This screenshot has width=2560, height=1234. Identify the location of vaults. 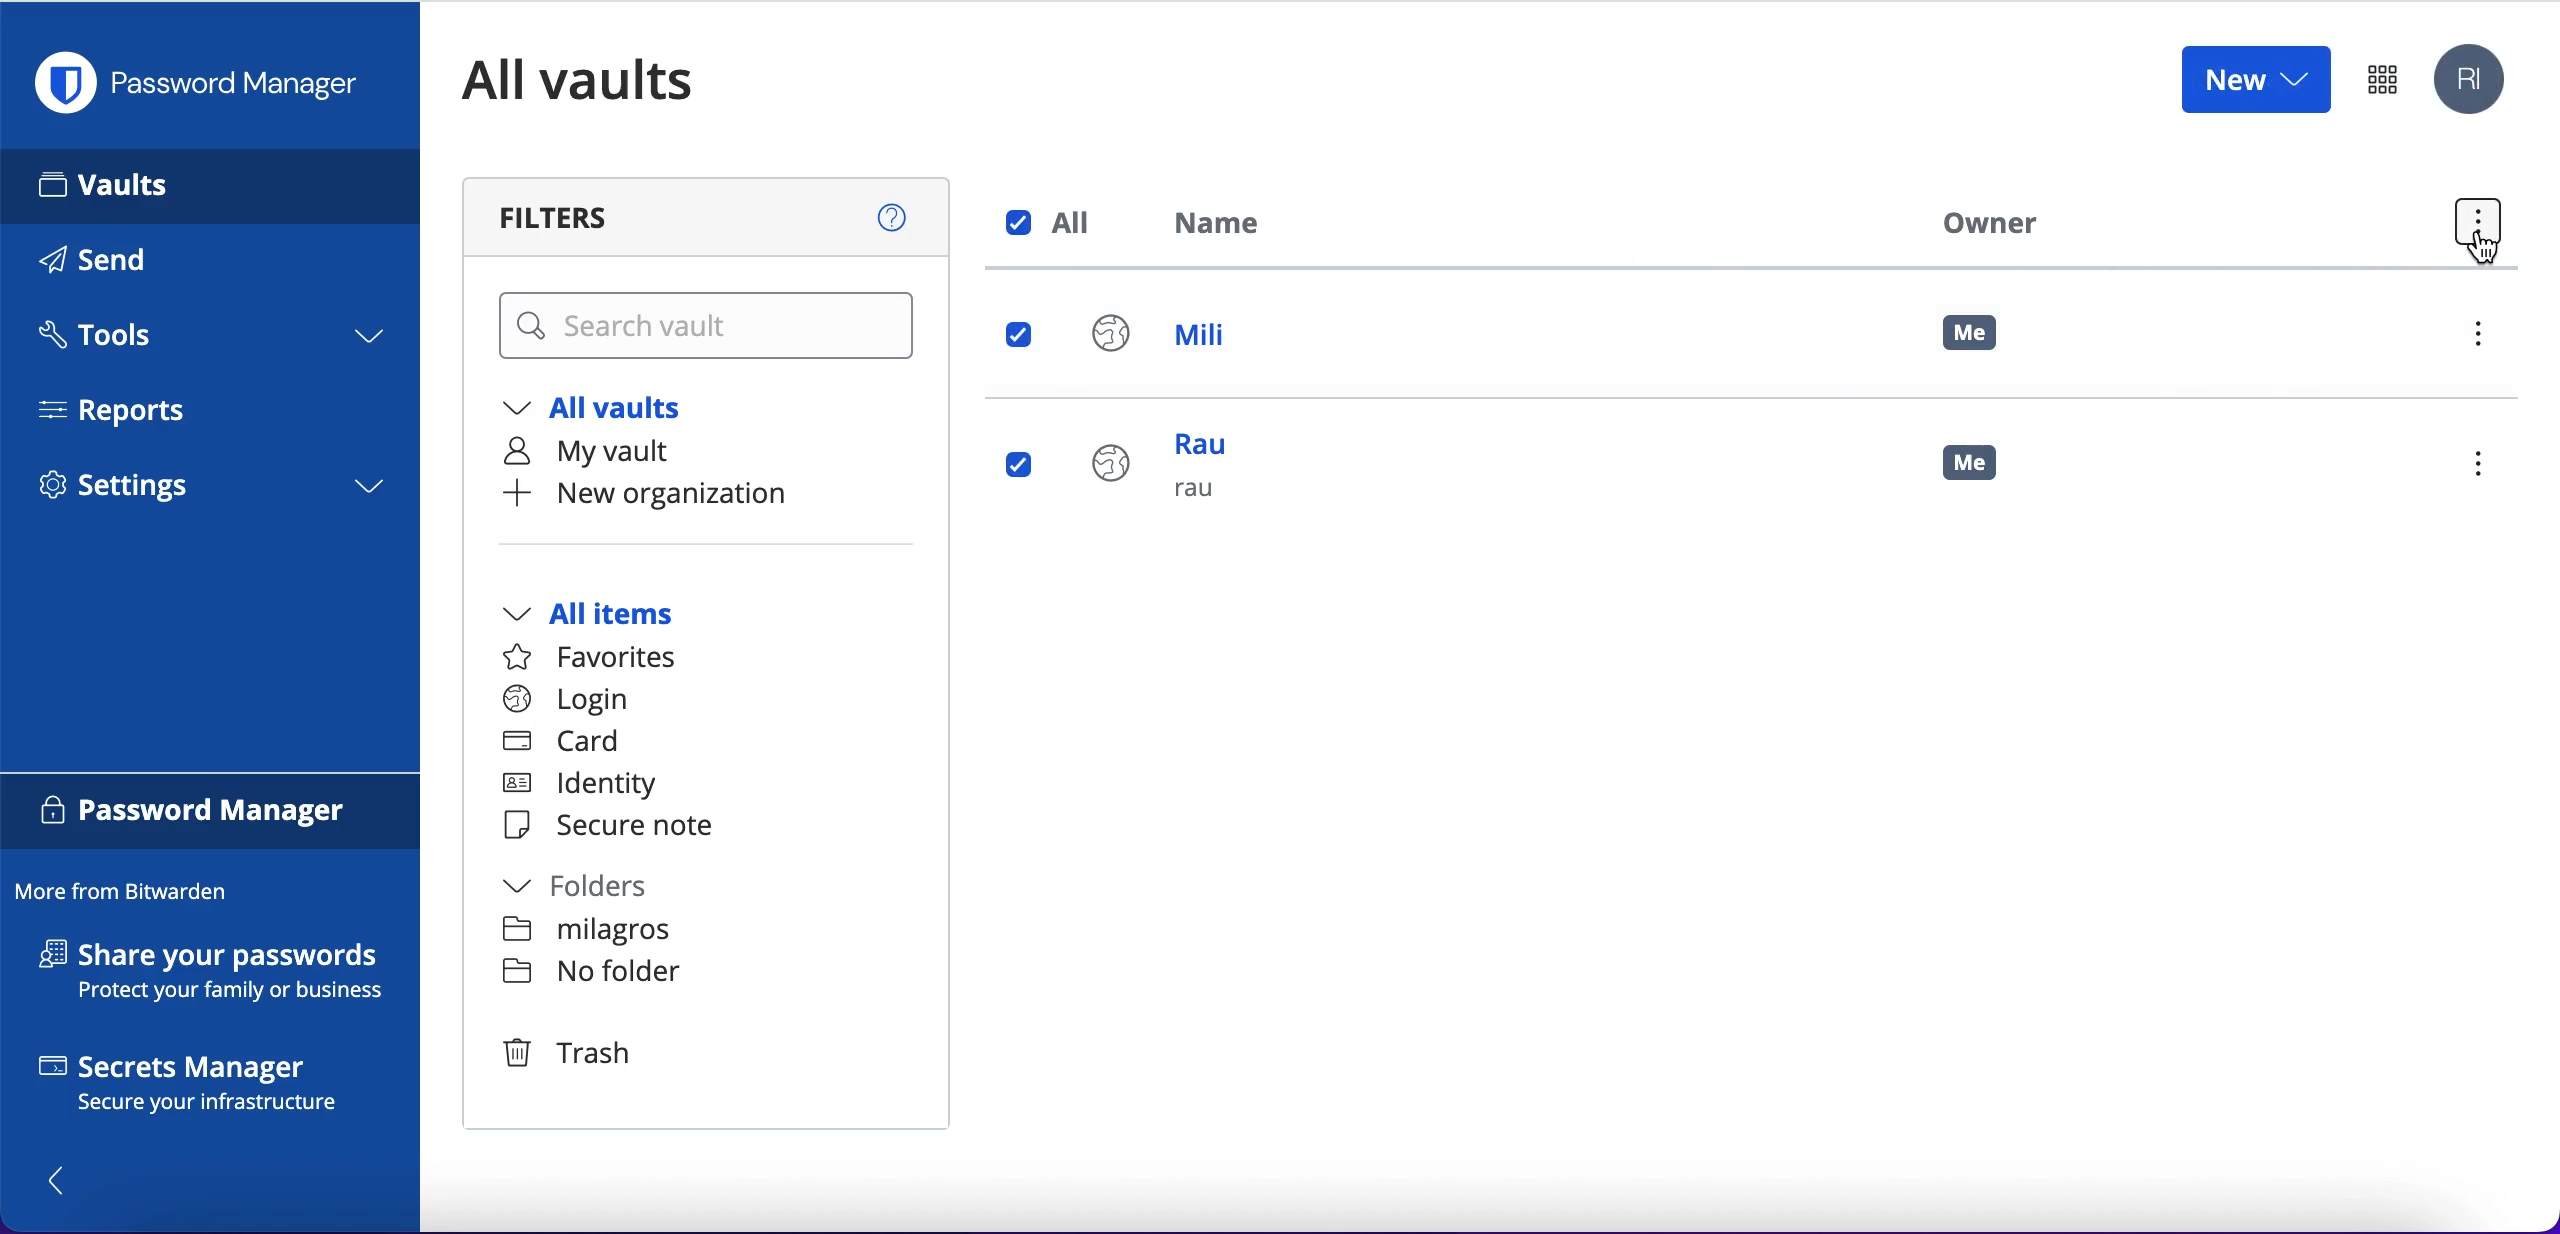
(210, 185).